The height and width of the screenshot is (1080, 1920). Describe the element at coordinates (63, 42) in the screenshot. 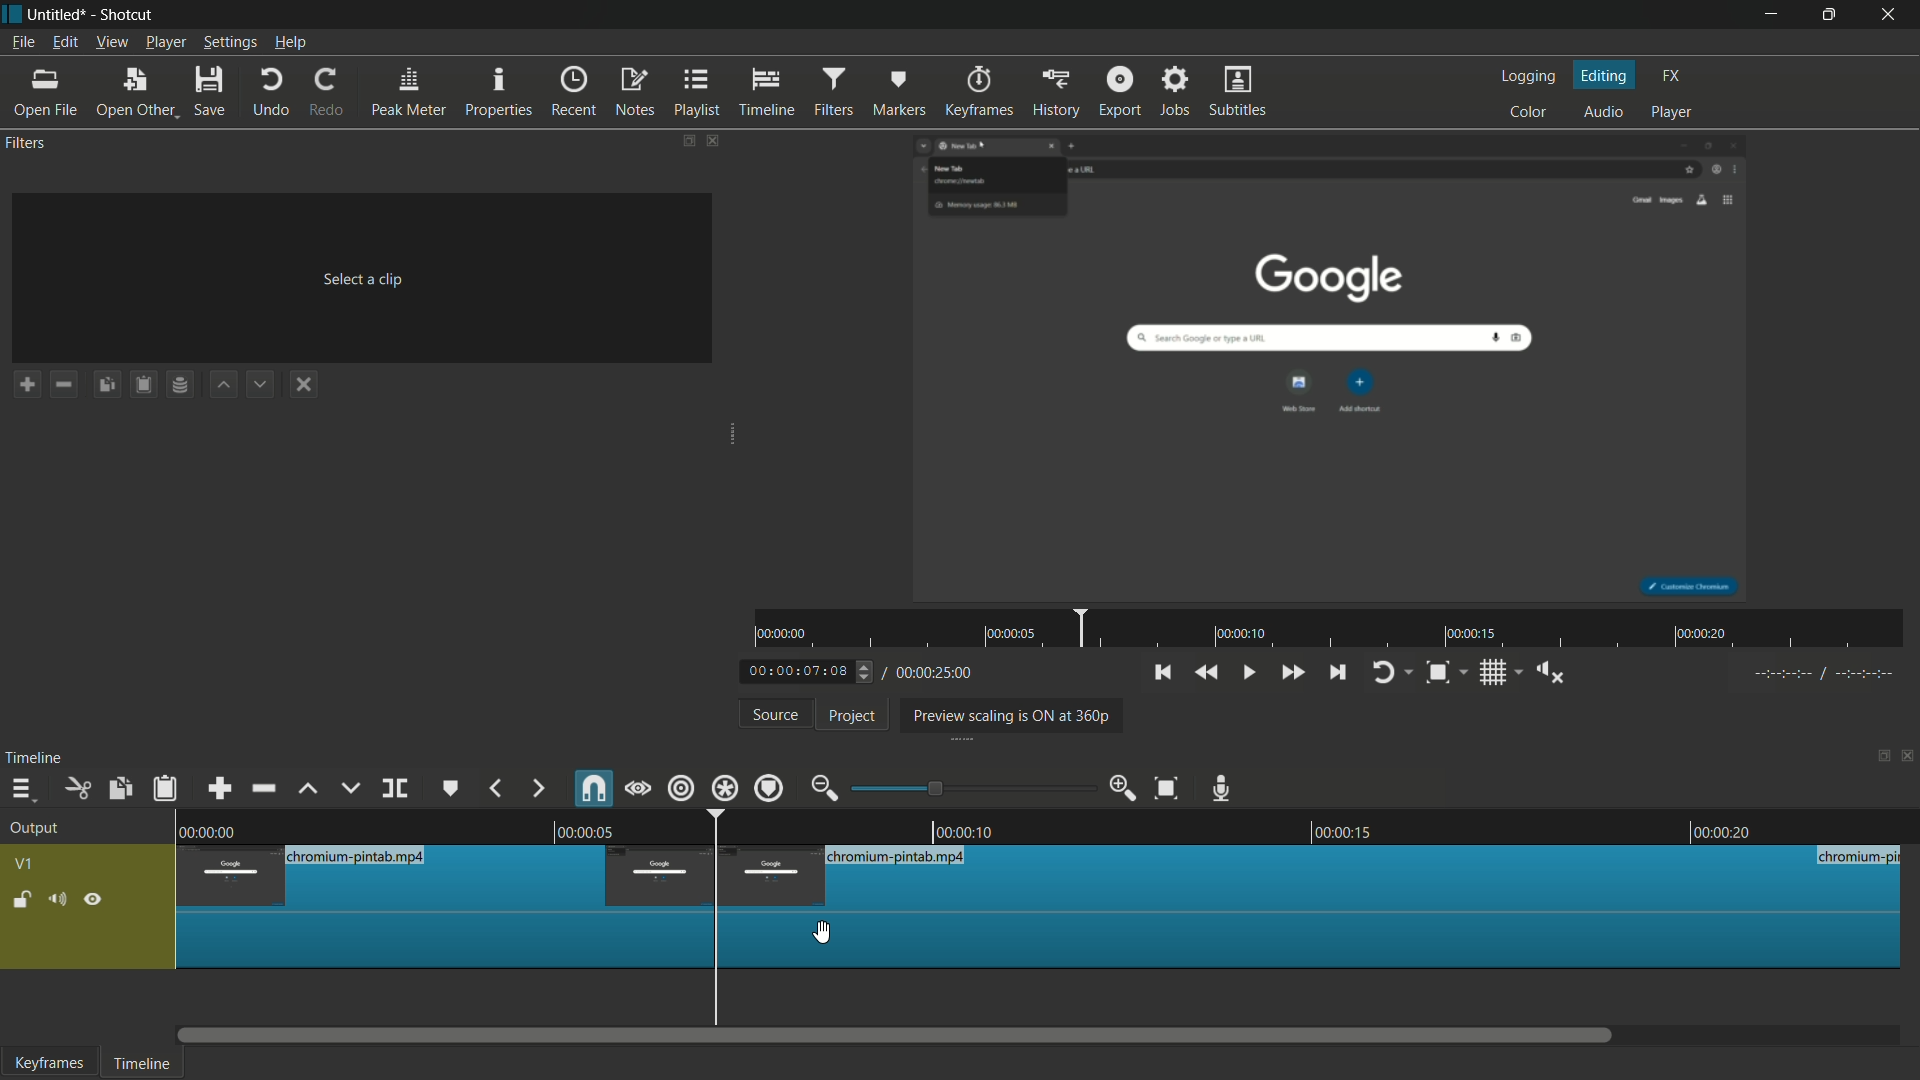

I see `edit menu` at that location.